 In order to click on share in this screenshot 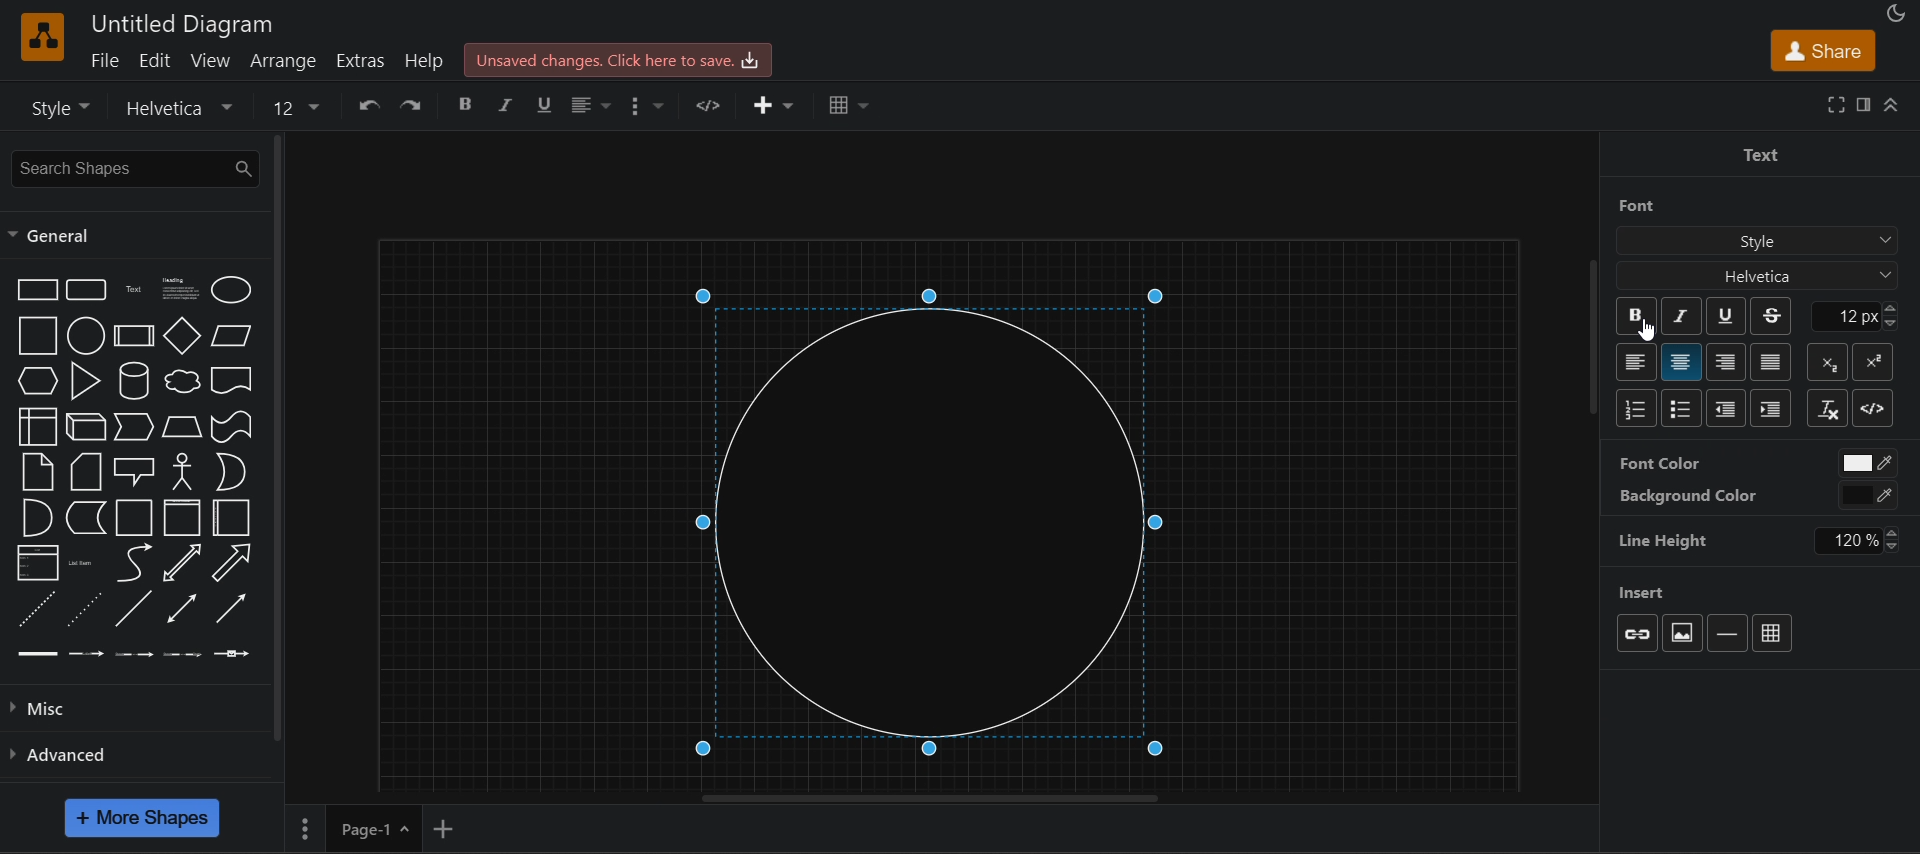, I will do `click(1824, 53)`.